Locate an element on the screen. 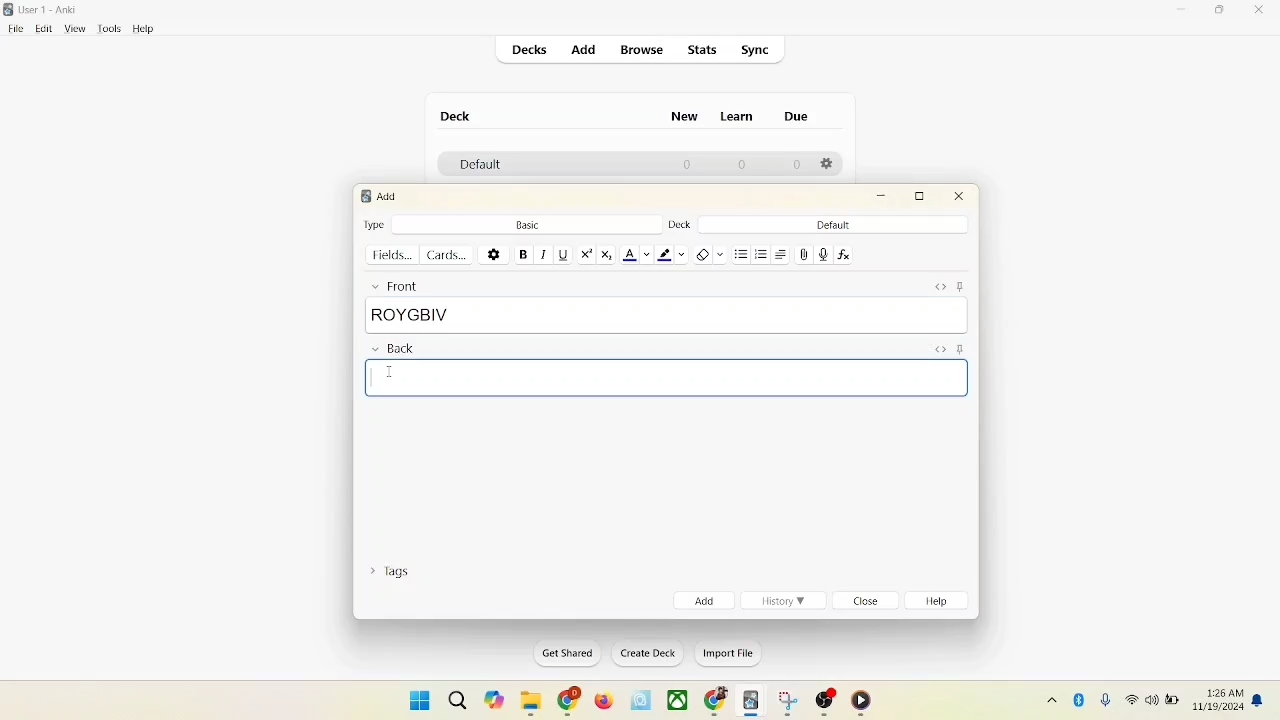 The width and height of the screenshot is (1280, 720). view is located at coordinates (77, 30).